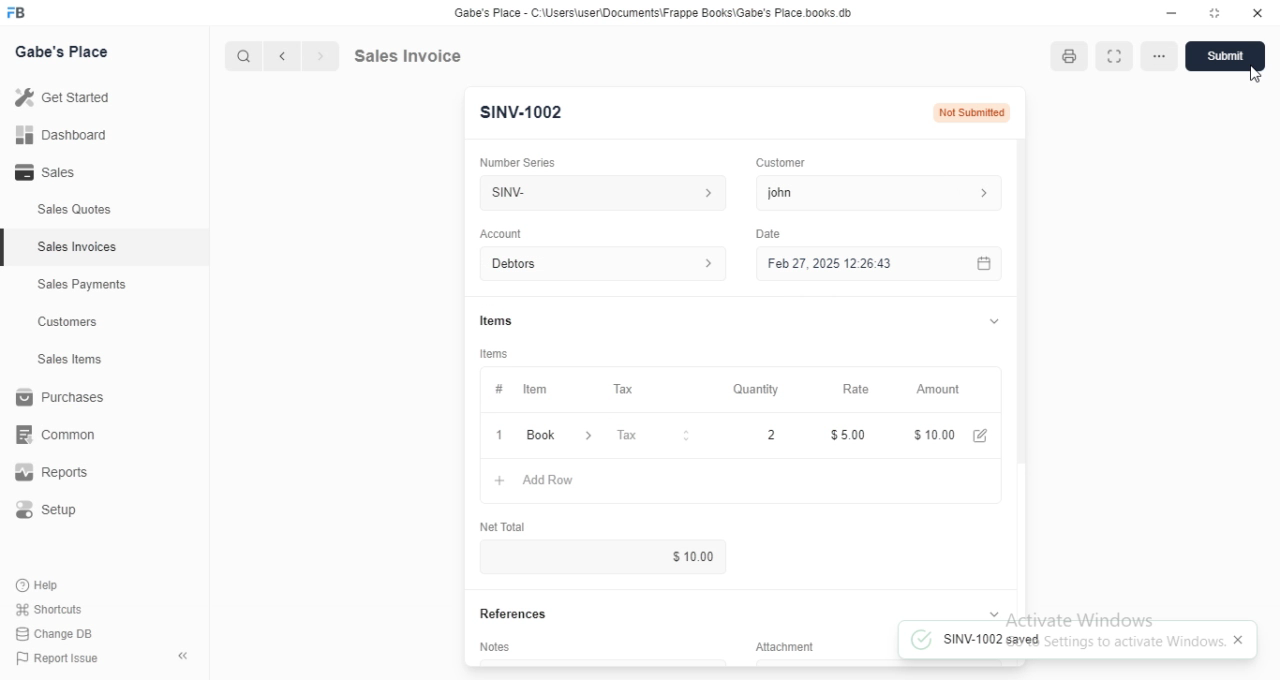 Image resolution: width=1280 pixels, height=680 pixels. I want to click on References, so click(510, 615).